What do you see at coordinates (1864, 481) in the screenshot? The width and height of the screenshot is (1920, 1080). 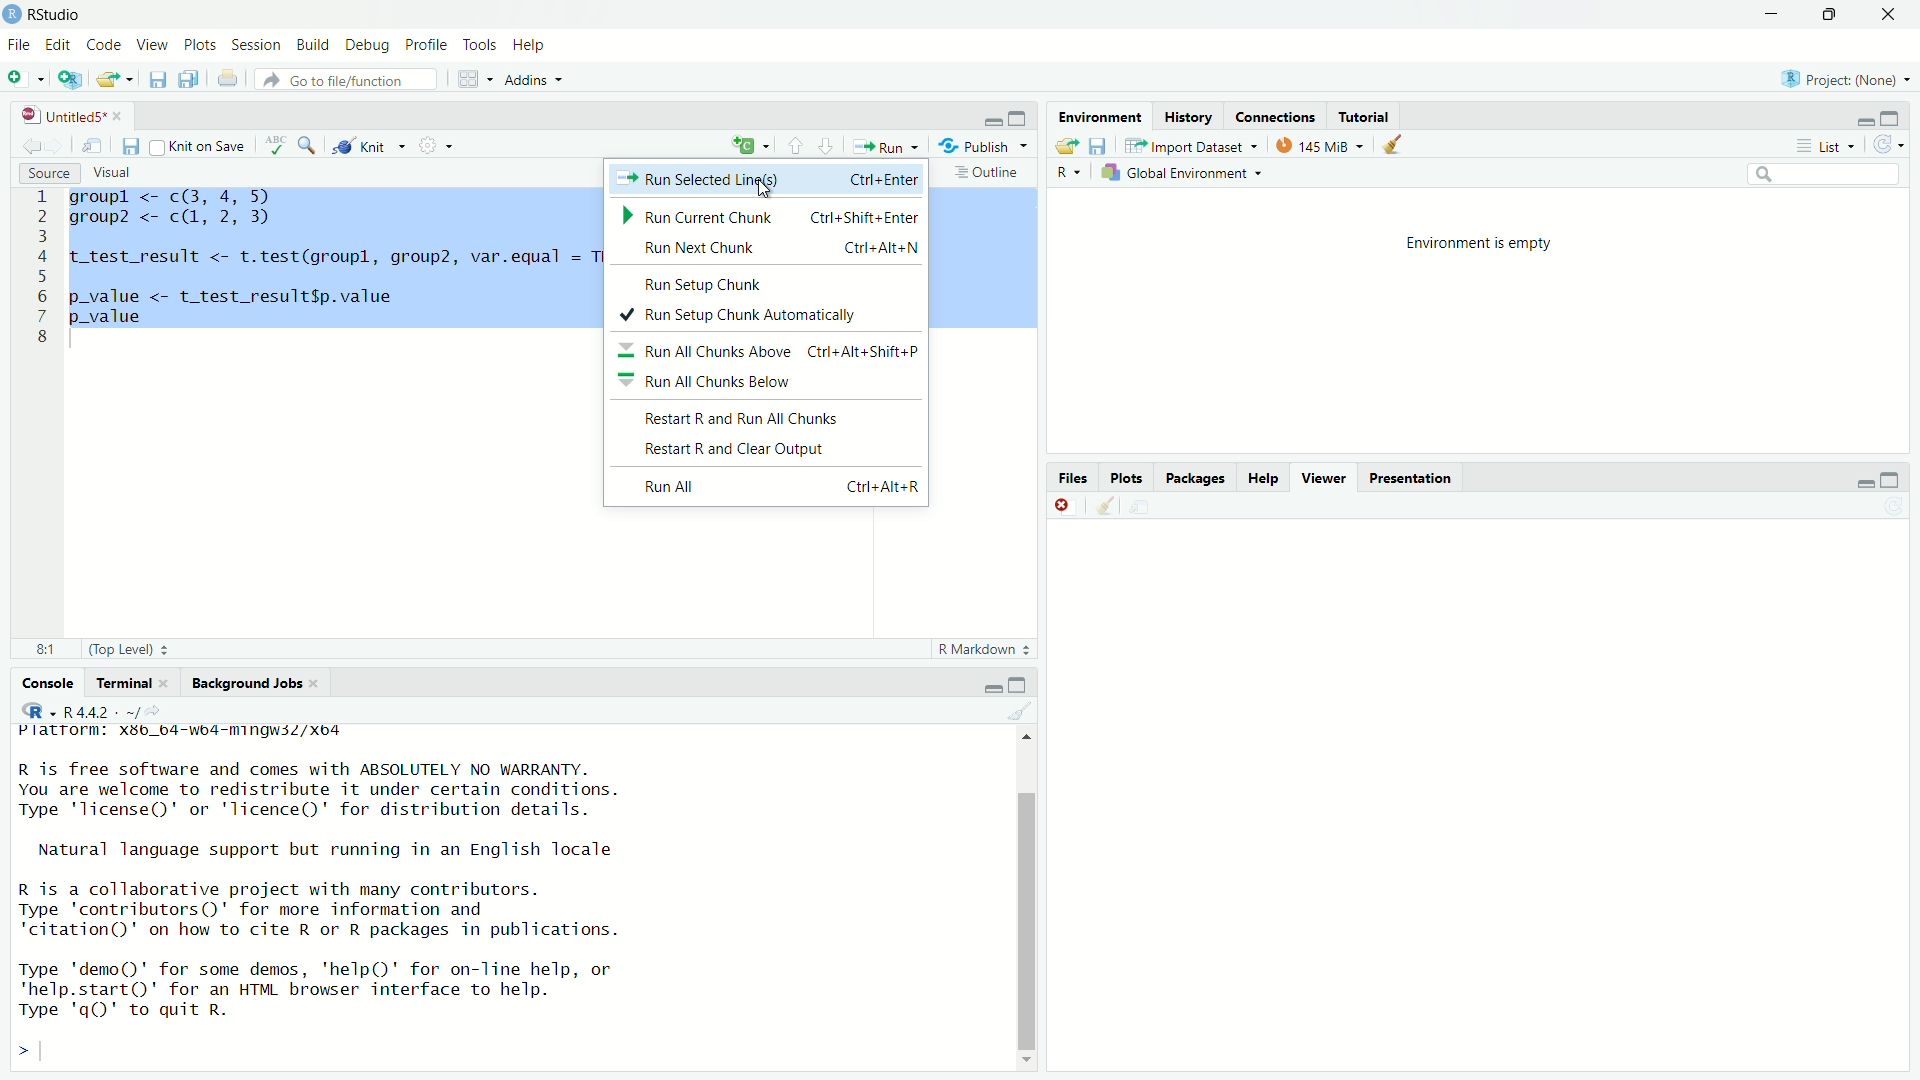 I see `minimise` at bounding box center [1864, 481].